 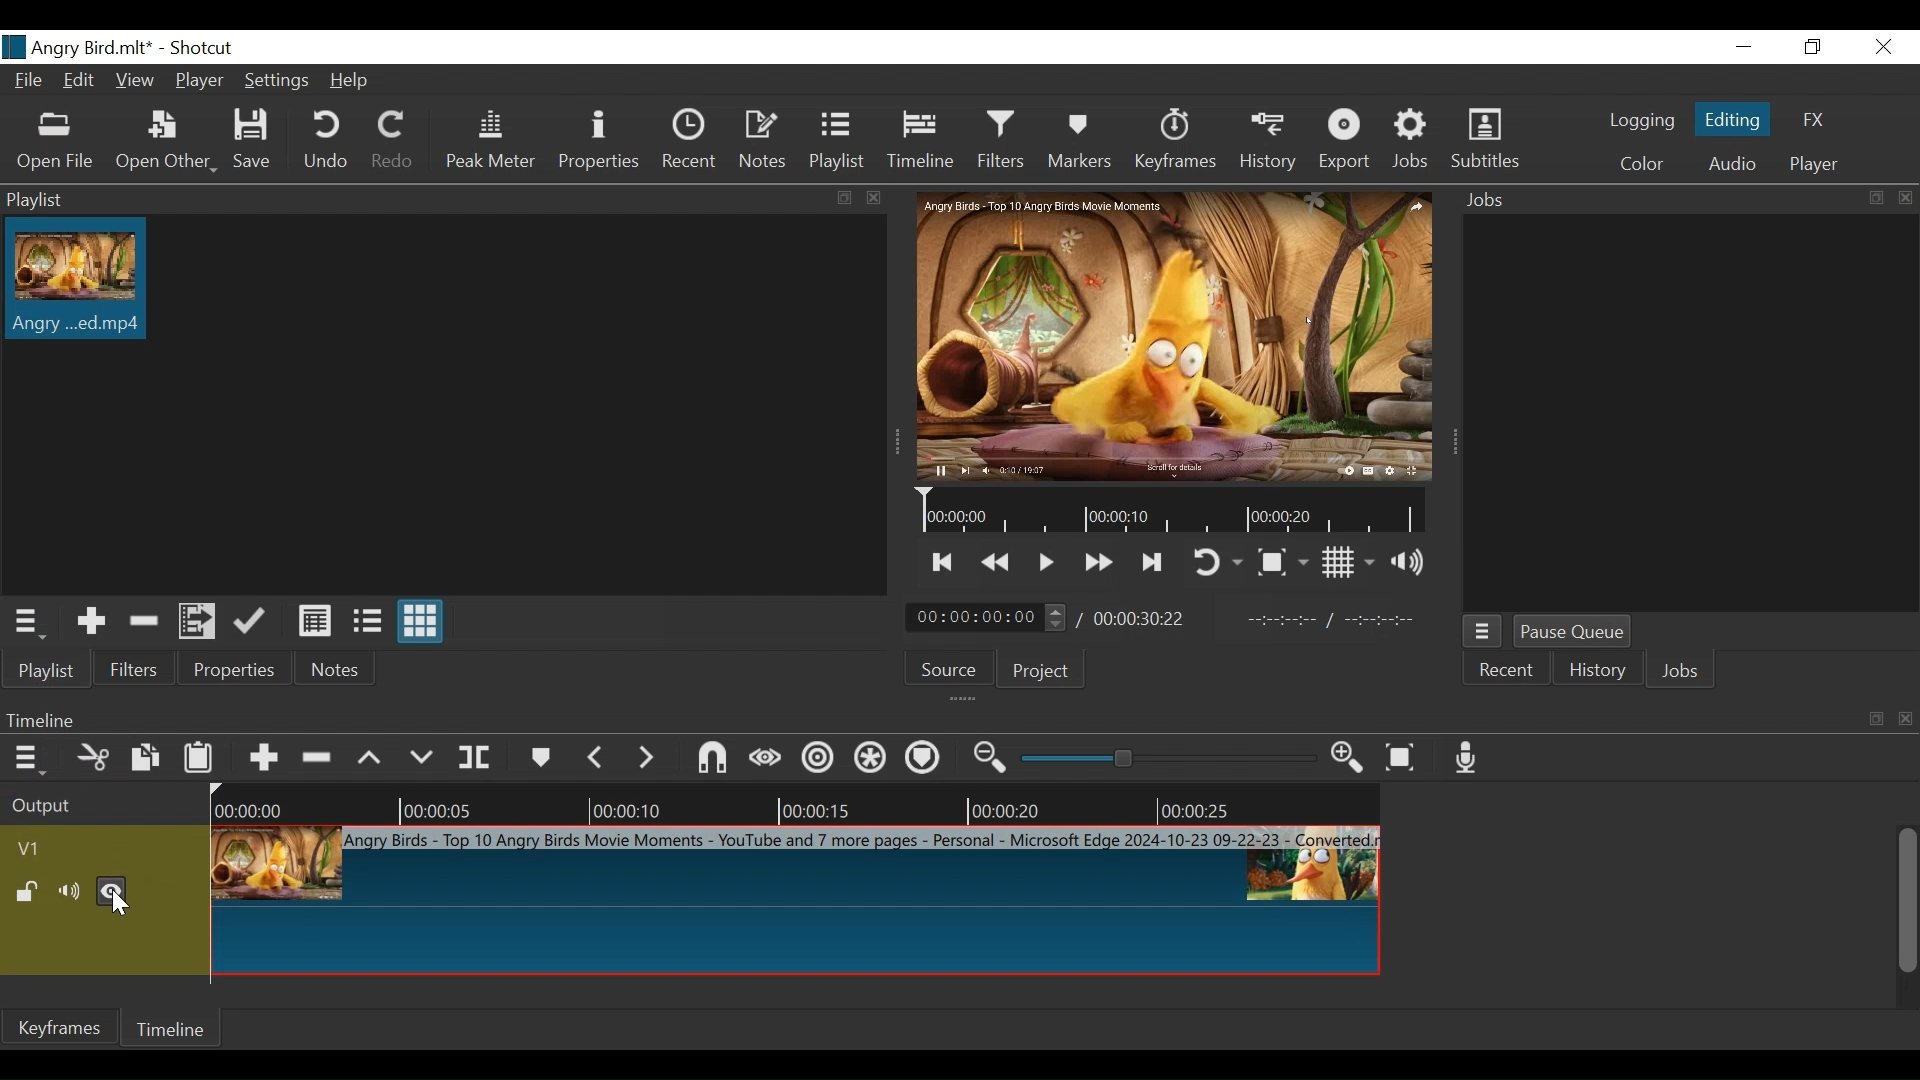 I want to click on History, so click(x=1594, y=671).